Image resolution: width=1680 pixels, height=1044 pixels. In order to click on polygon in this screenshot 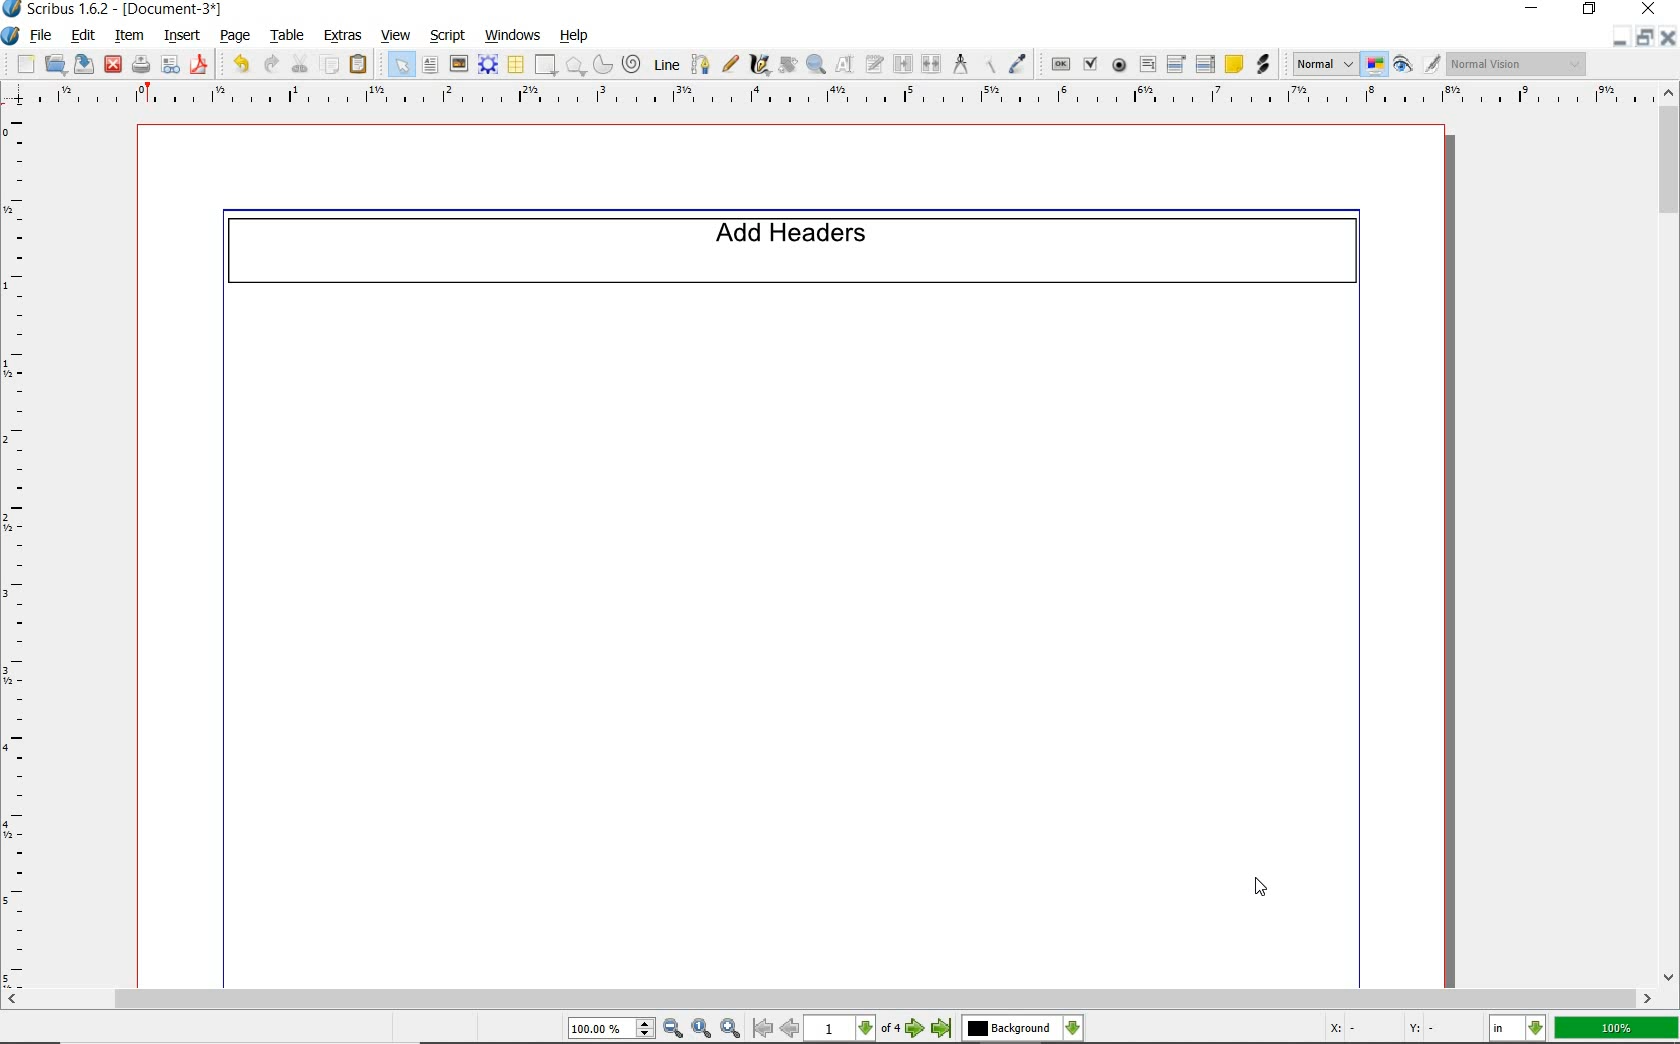, I will do `click(574, 66)`.